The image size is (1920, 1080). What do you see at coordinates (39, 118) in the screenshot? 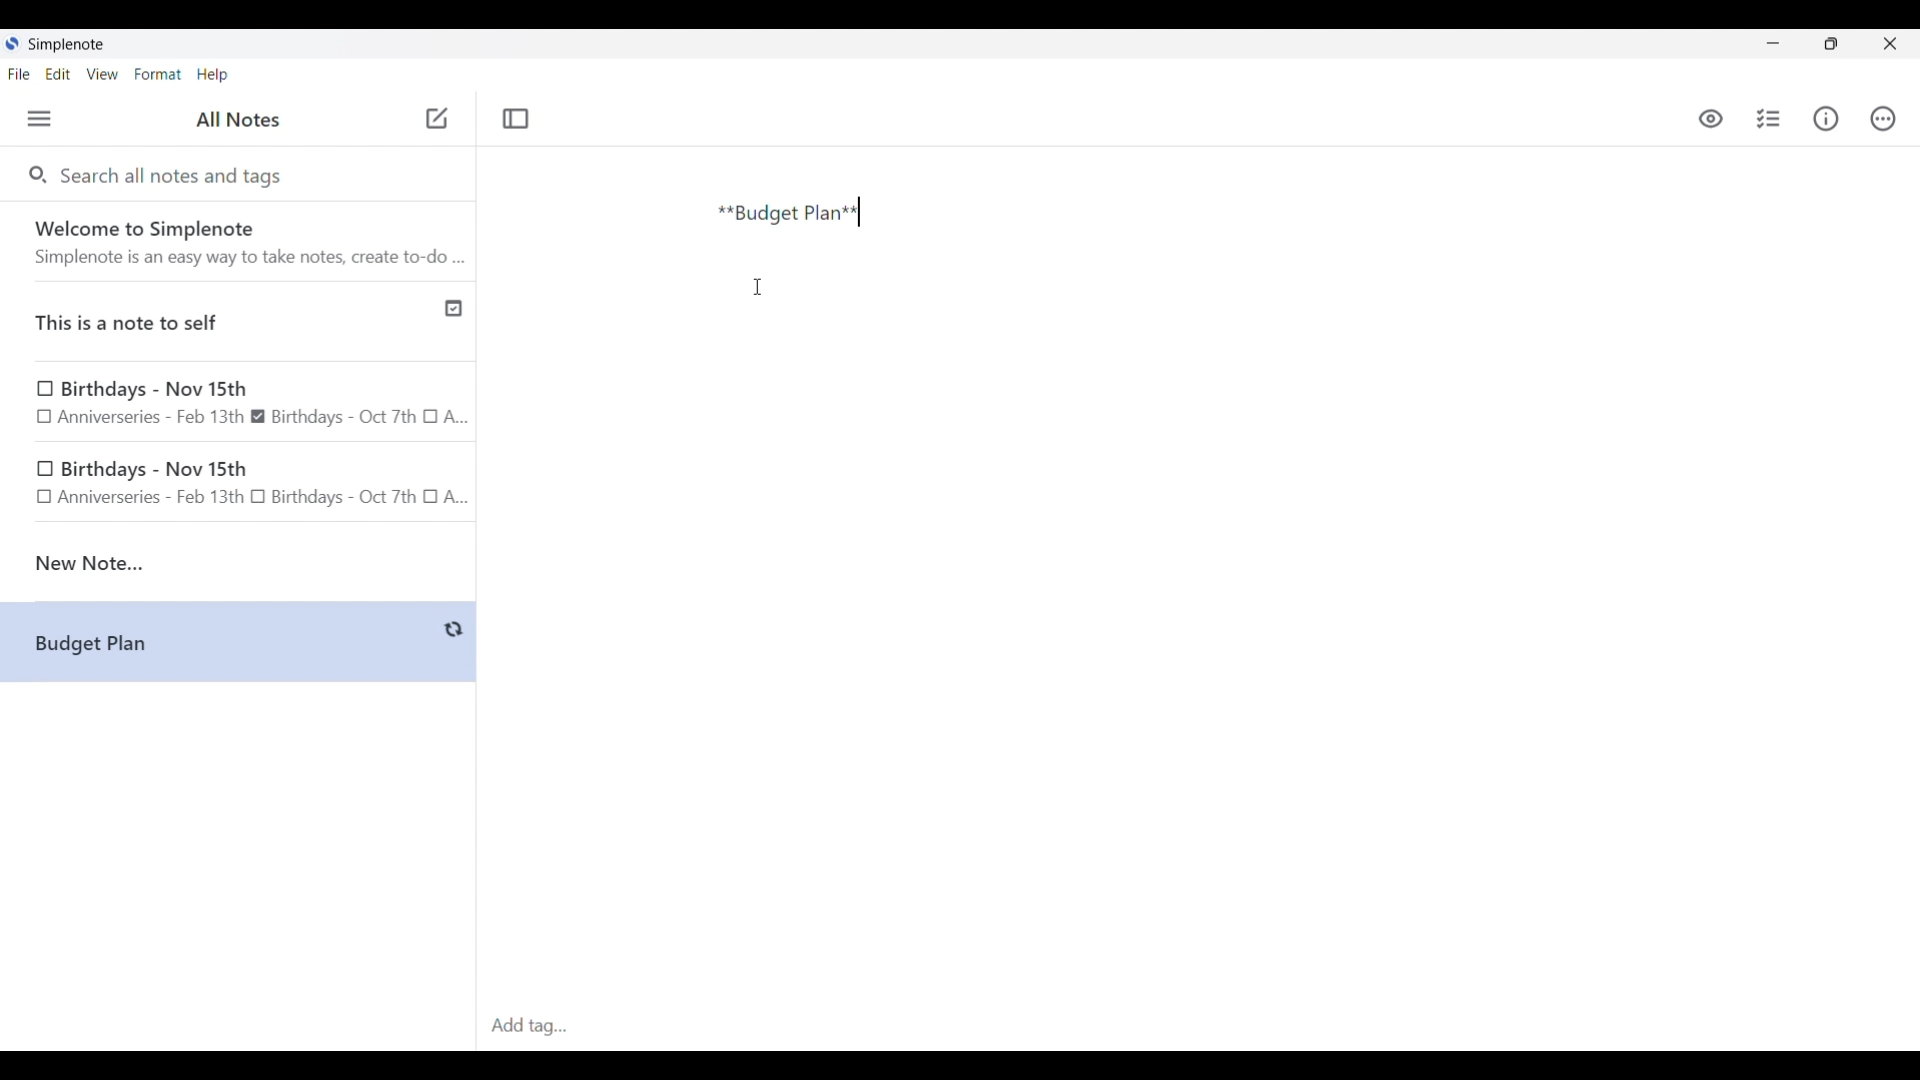
I see `Menu` at bounding box center [39, 118].